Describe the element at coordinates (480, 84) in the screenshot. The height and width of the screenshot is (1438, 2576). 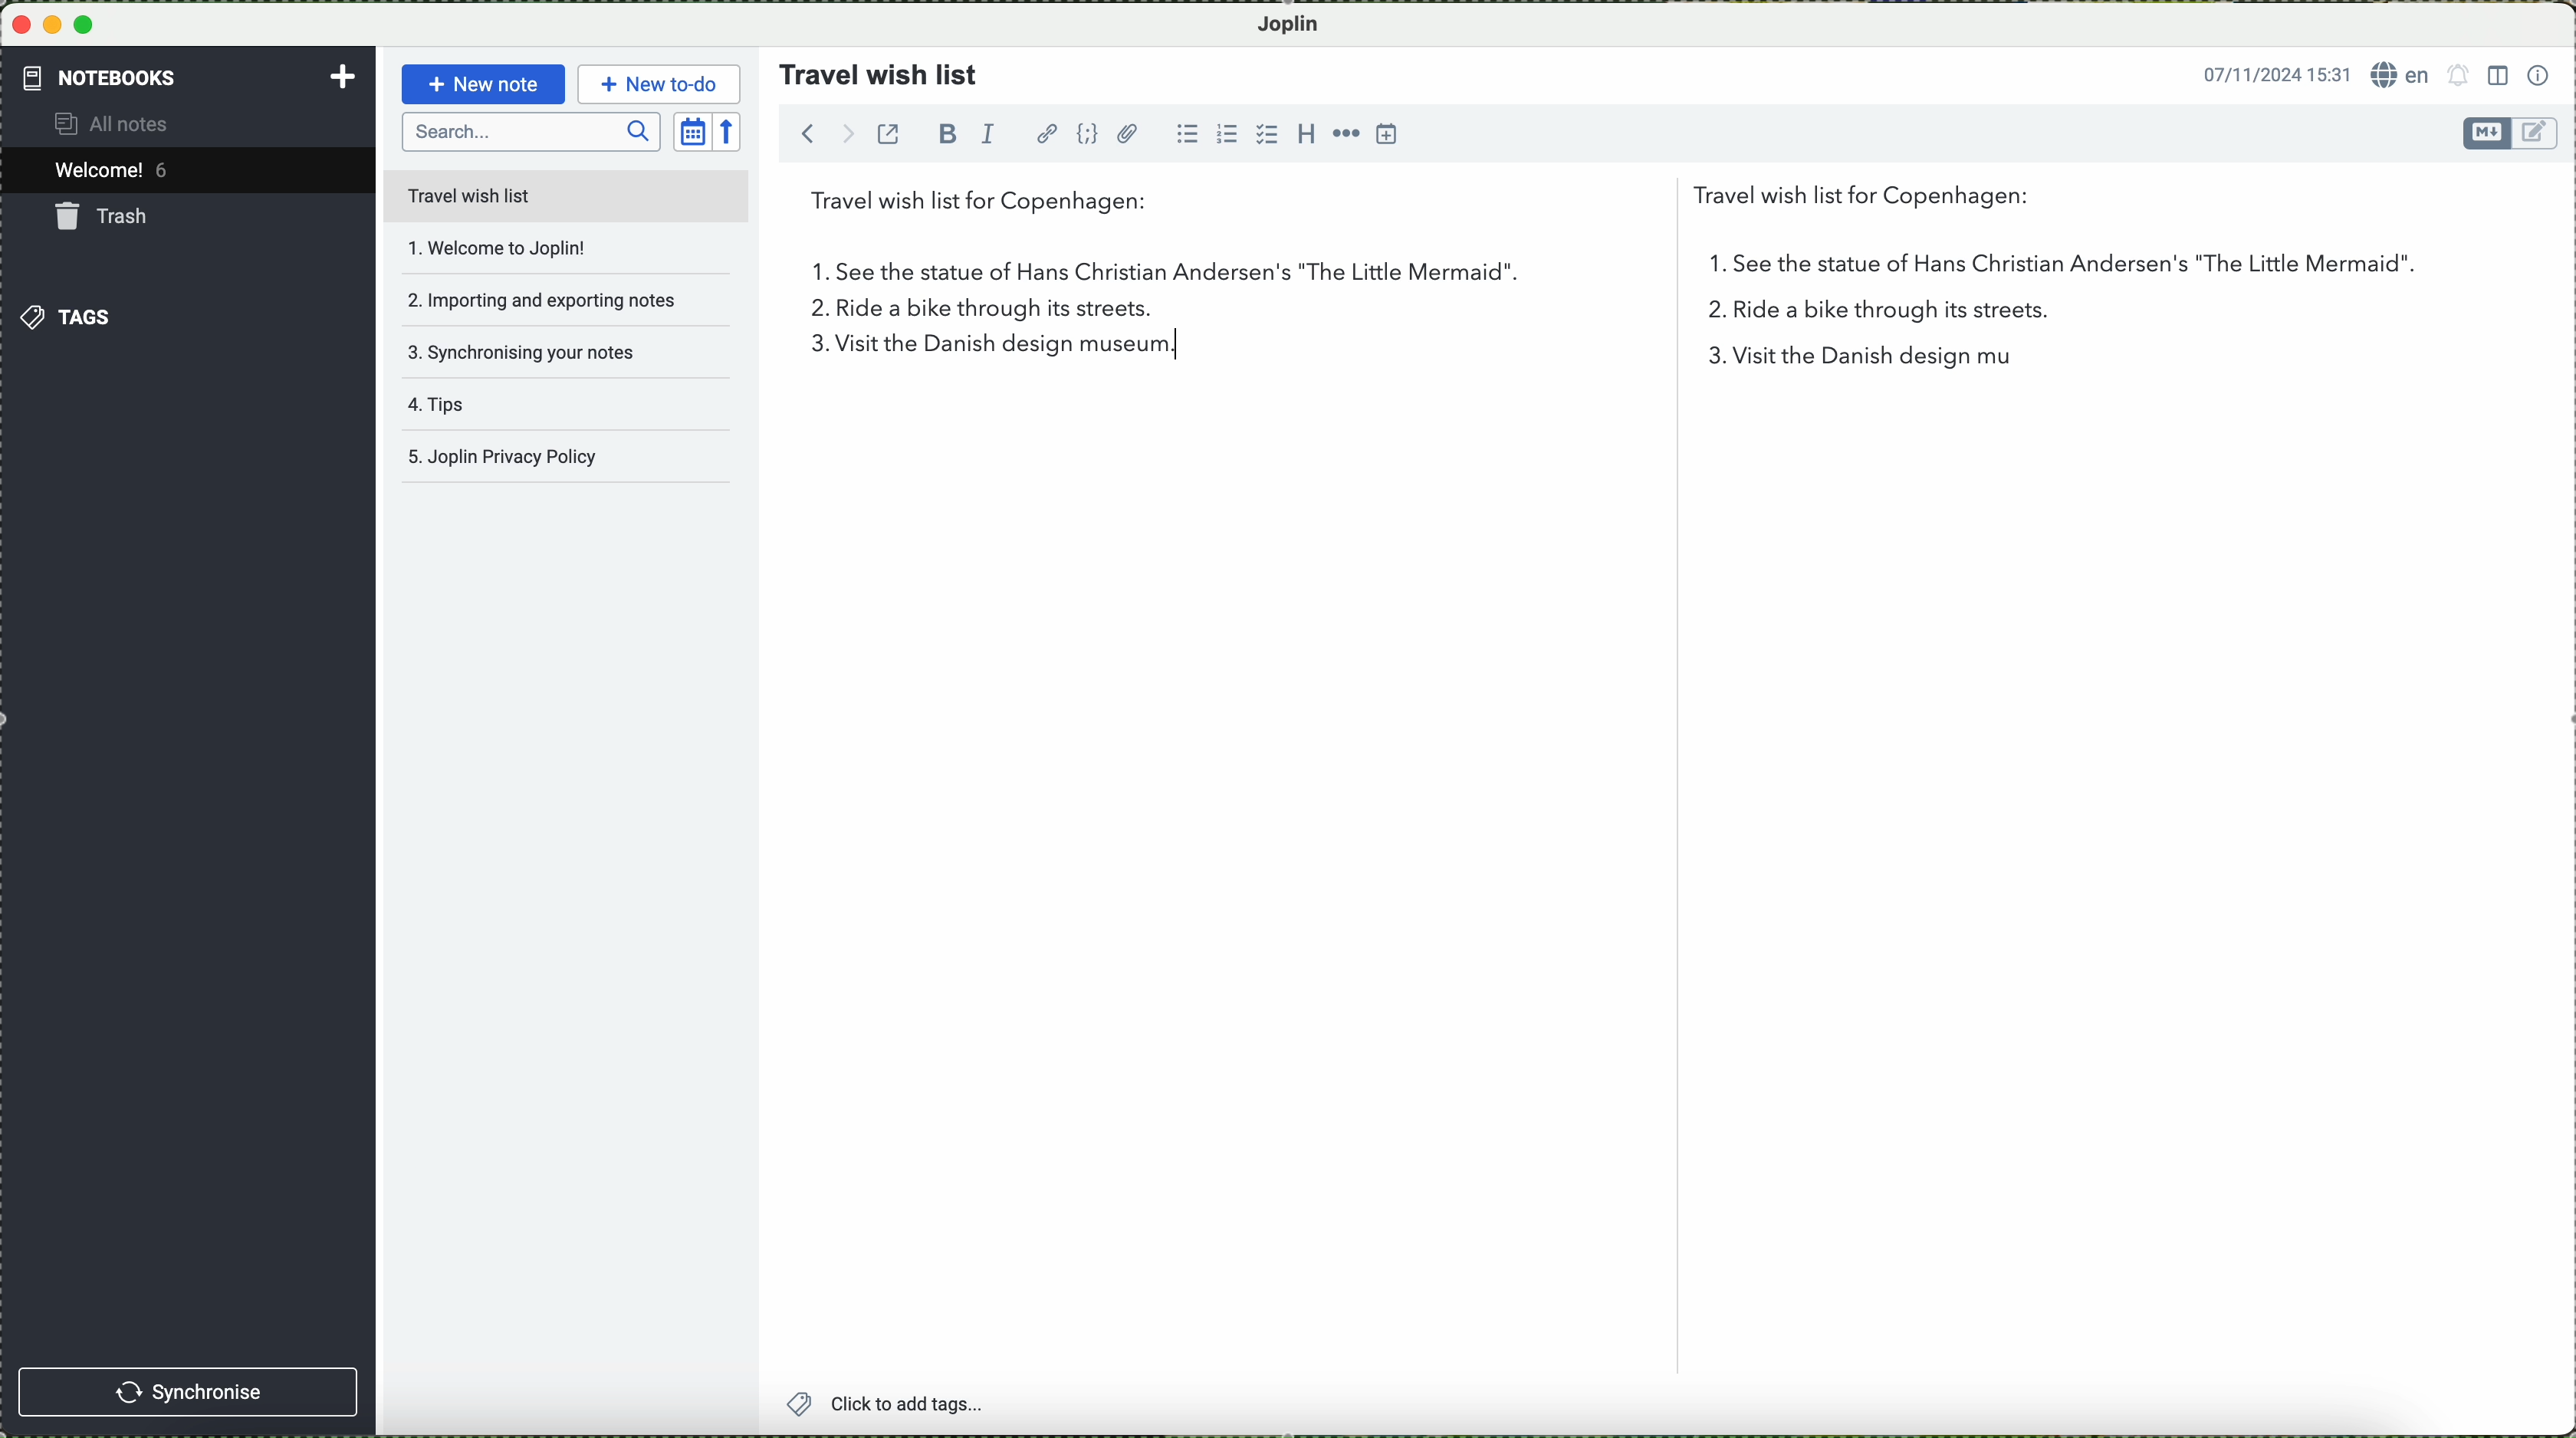
I see `new note button` at that location.